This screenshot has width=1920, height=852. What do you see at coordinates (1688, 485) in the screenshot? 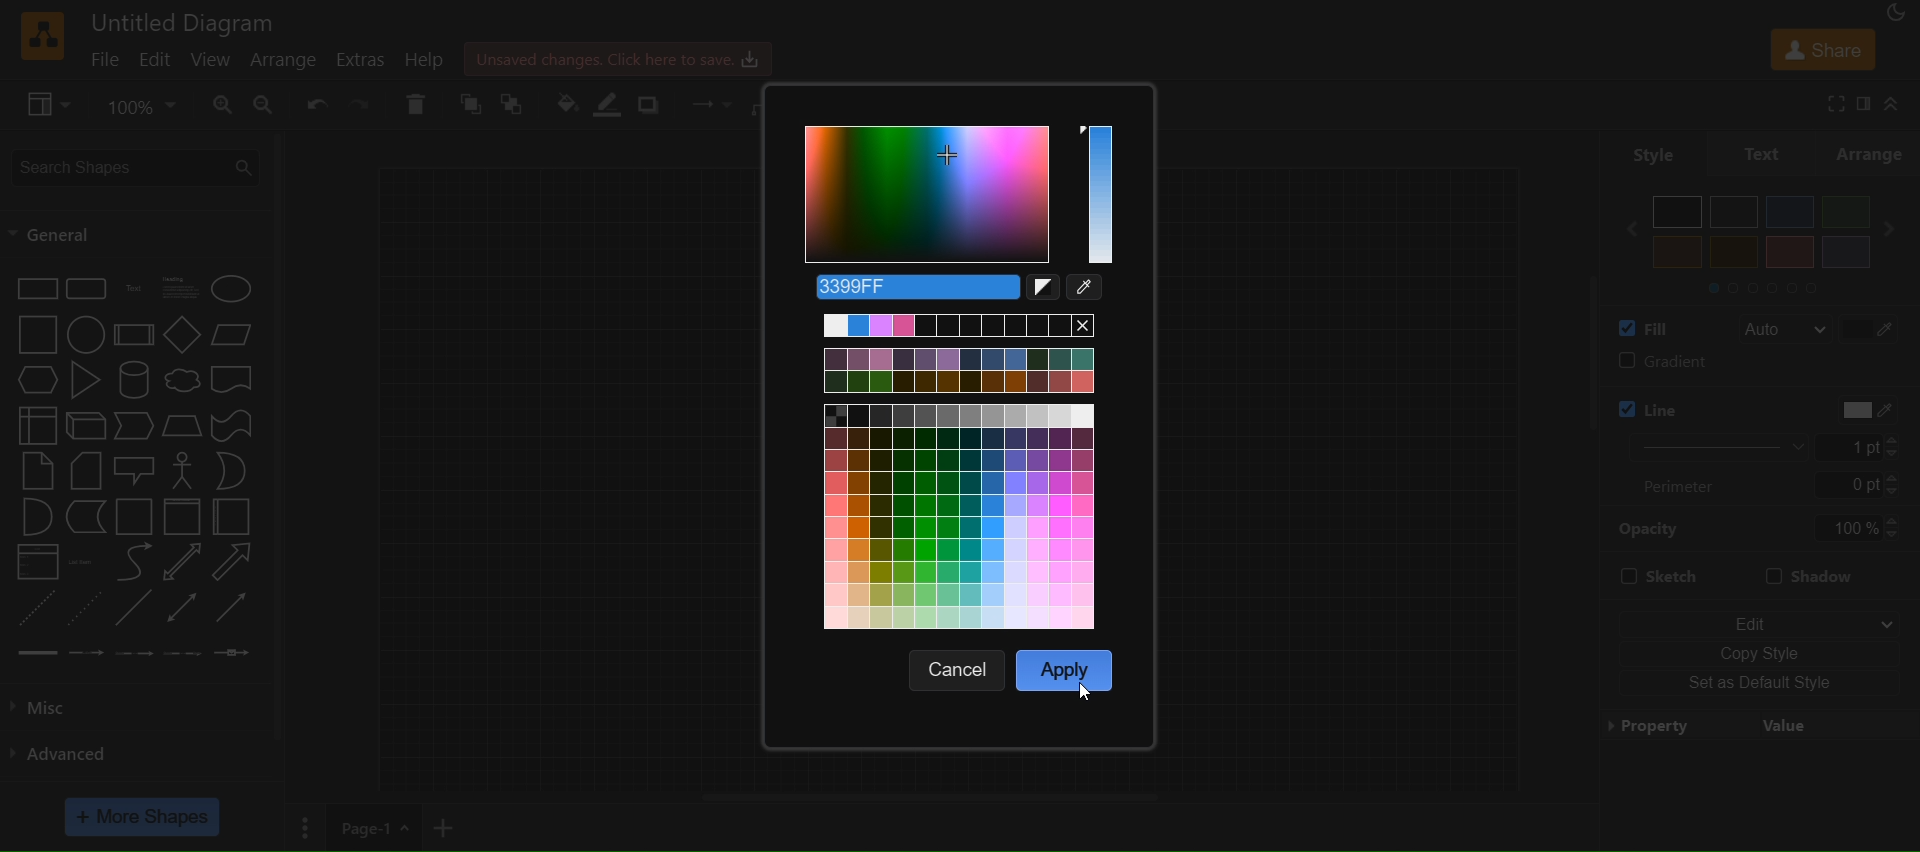
I see `perimeter` at bounding box center [1688, 485].